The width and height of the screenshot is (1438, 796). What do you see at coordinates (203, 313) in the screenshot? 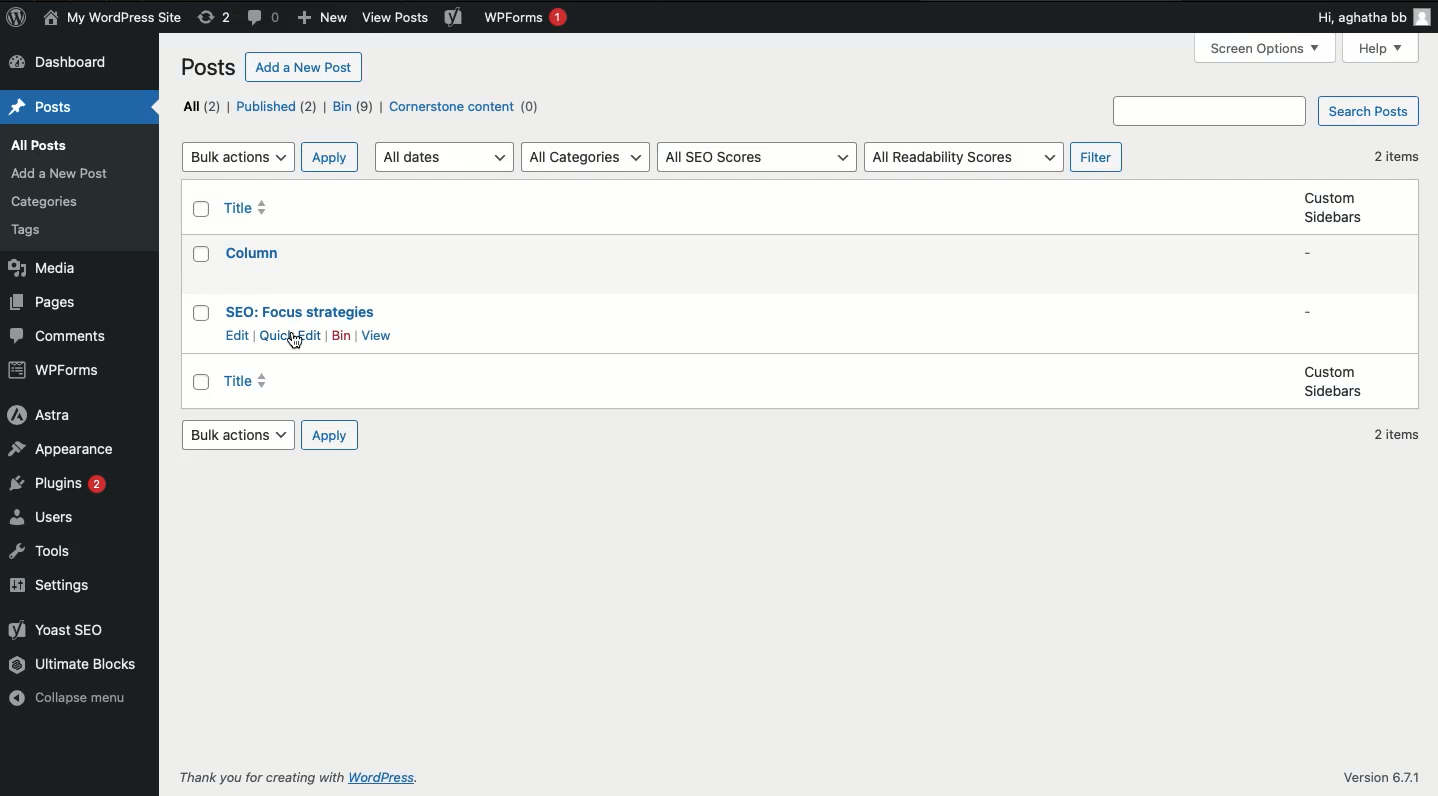
I see `Checkbox` at bounding box center [203, 313].